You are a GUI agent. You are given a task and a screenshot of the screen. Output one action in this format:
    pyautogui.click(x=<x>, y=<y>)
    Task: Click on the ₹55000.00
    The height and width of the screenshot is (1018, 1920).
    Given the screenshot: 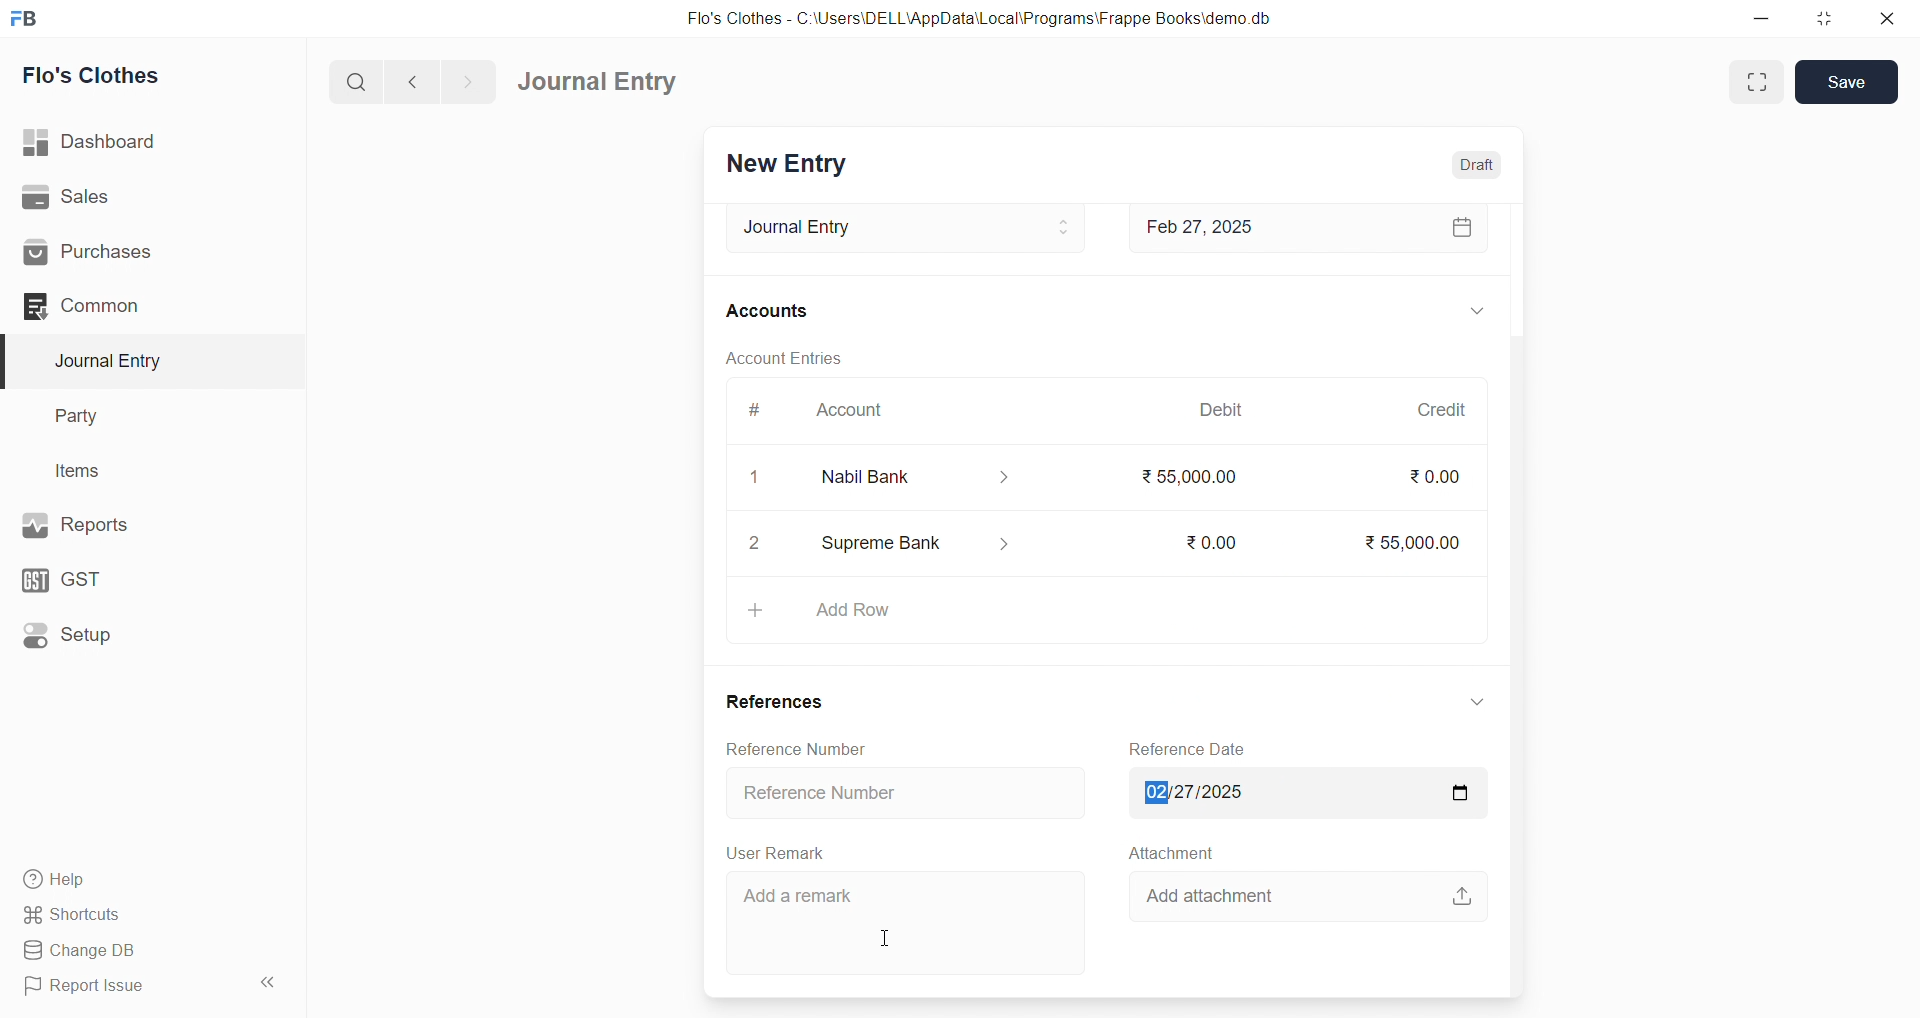 What is the action you would take?
    pyautogui.click(x=1182, y=472)
    